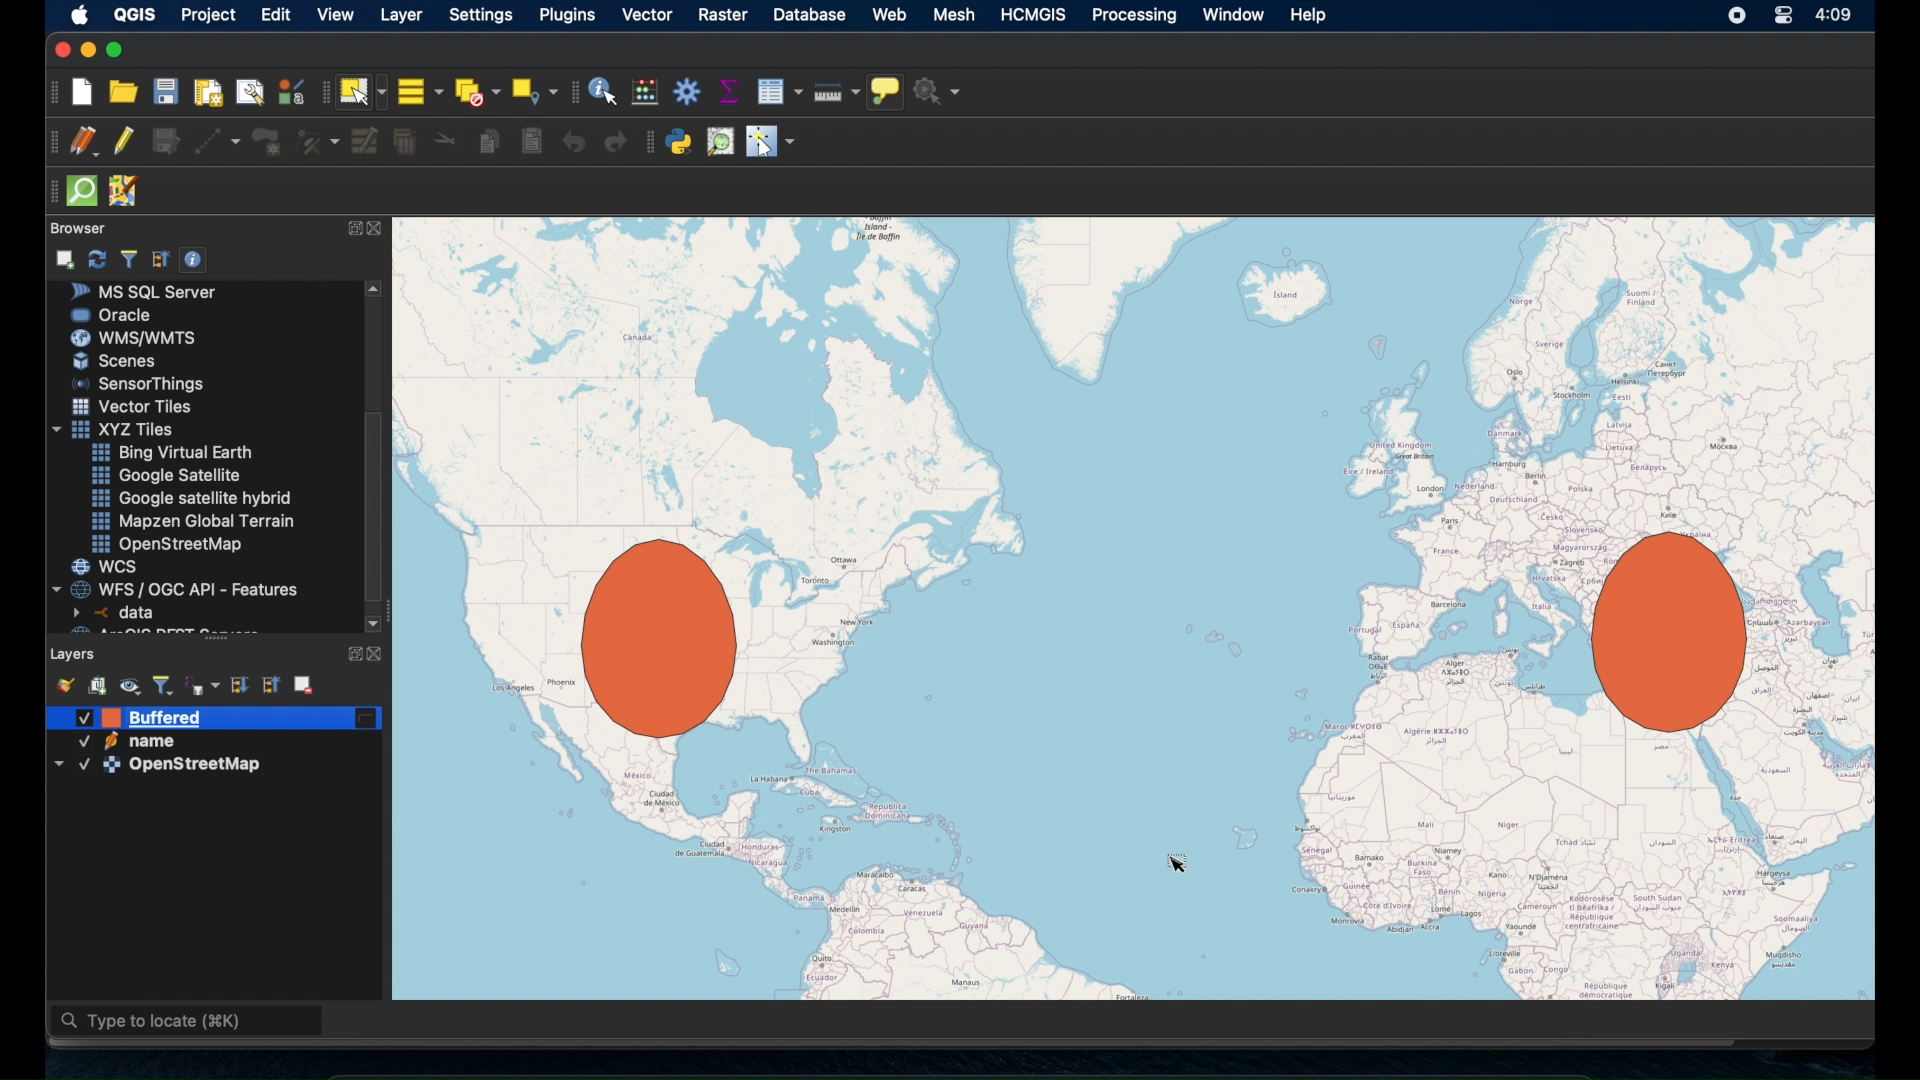  I want to click on google satellite, so click(165, 476).